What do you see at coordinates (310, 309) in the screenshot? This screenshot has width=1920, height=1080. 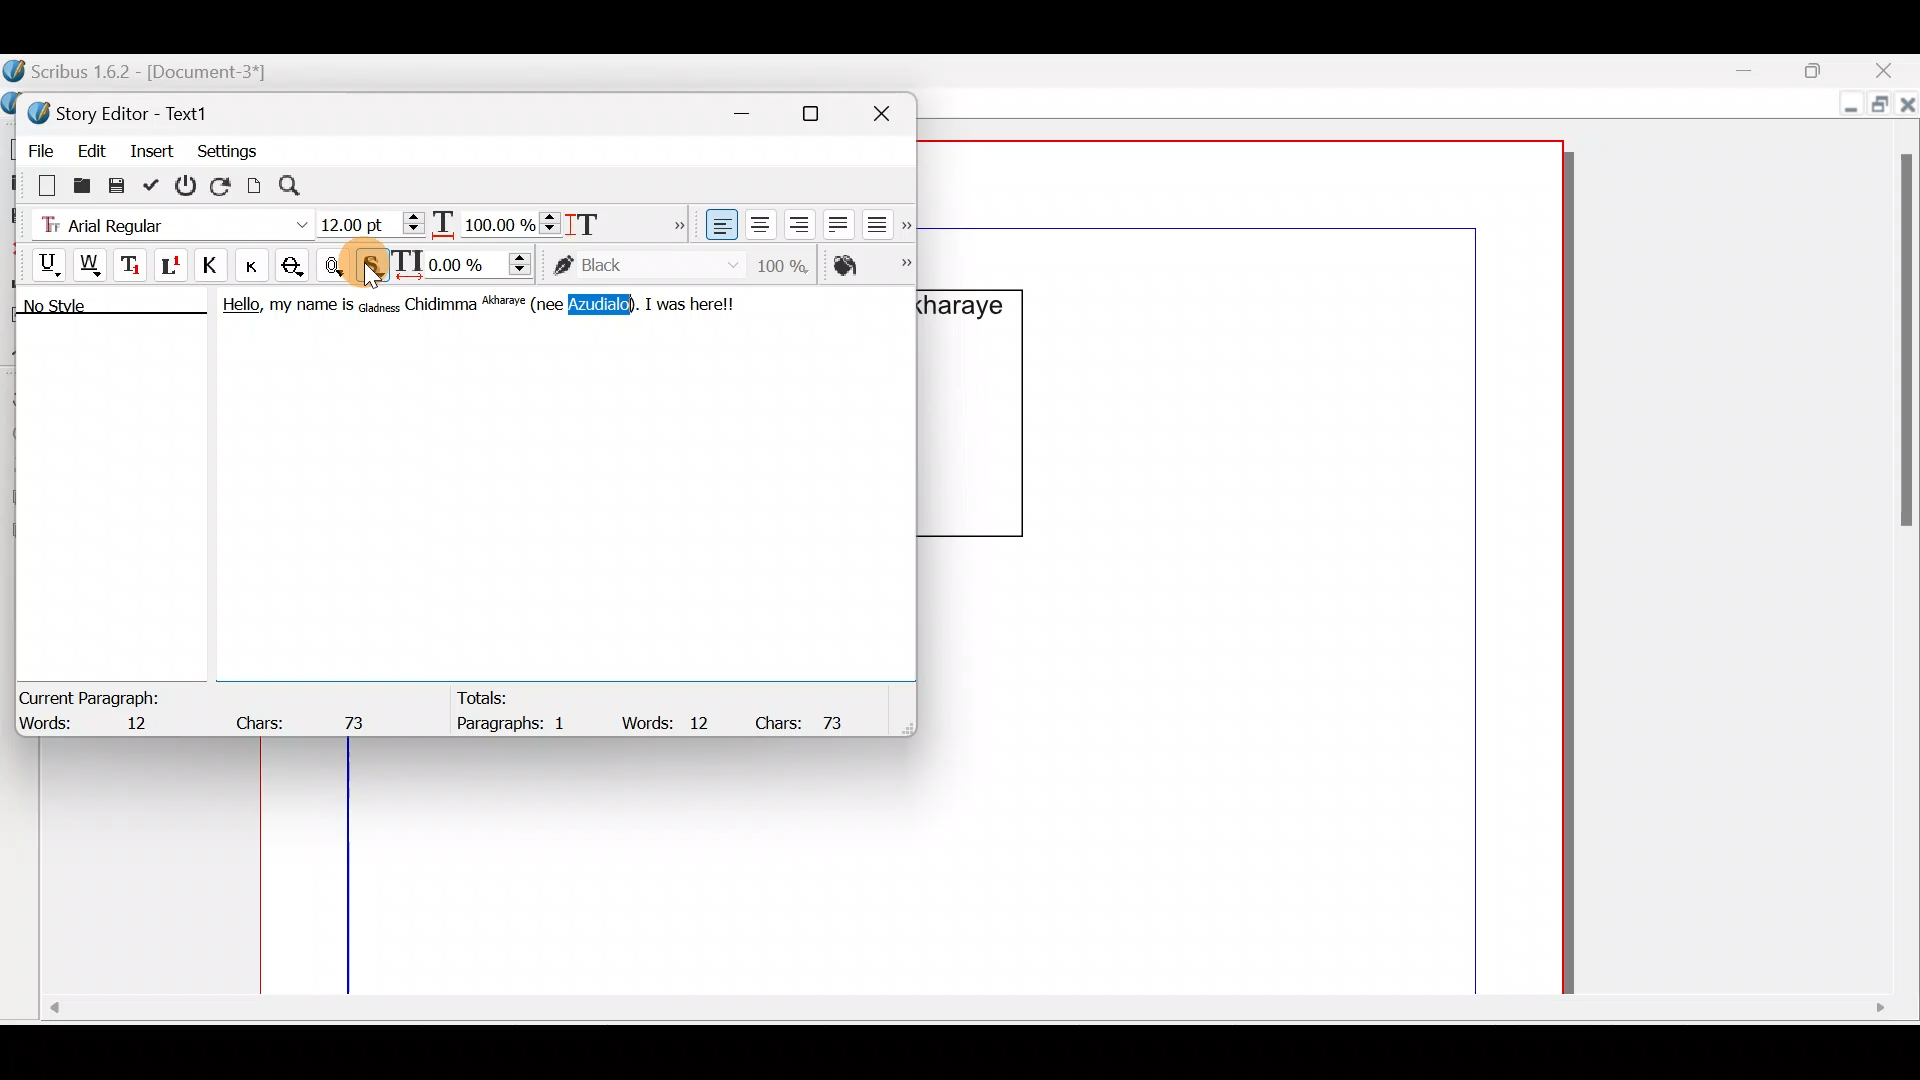 I see `my name is` at bounding box center [310, 309].